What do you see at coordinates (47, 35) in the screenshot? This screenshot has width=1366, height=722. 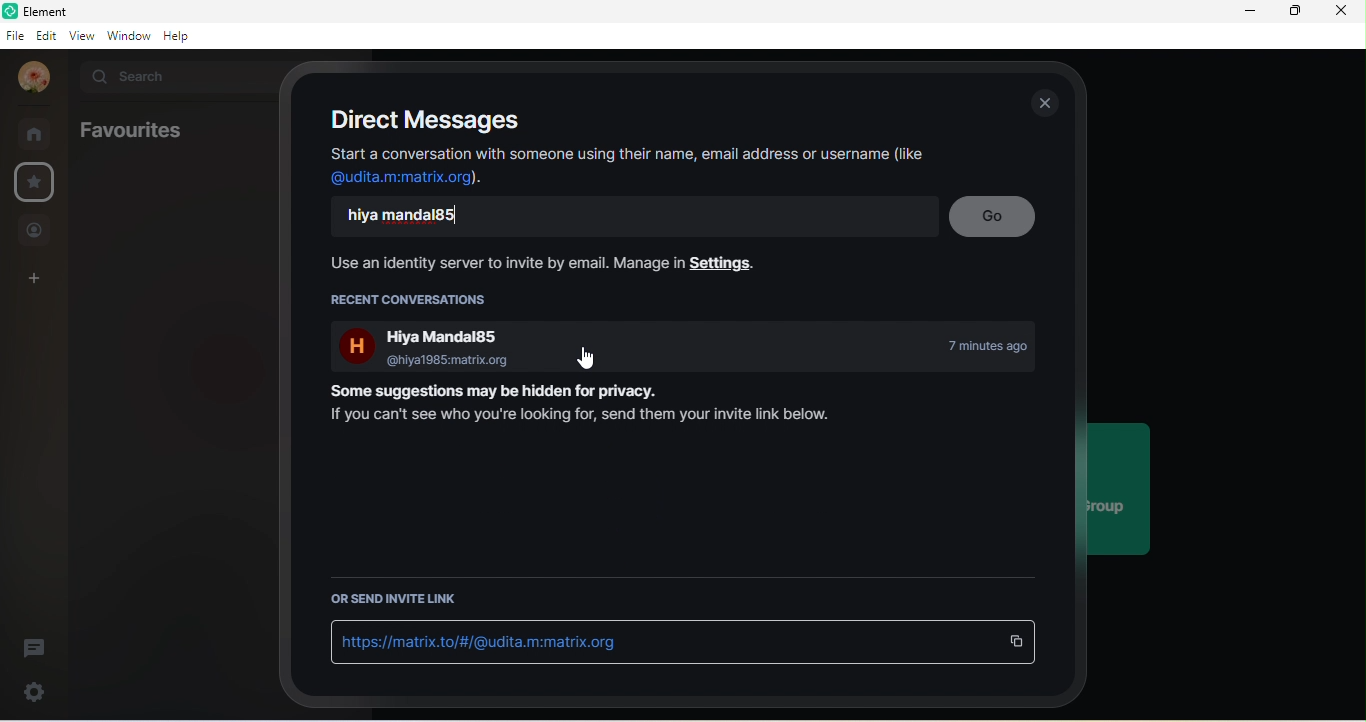 I see `edit` at bounding box center [47, 35].